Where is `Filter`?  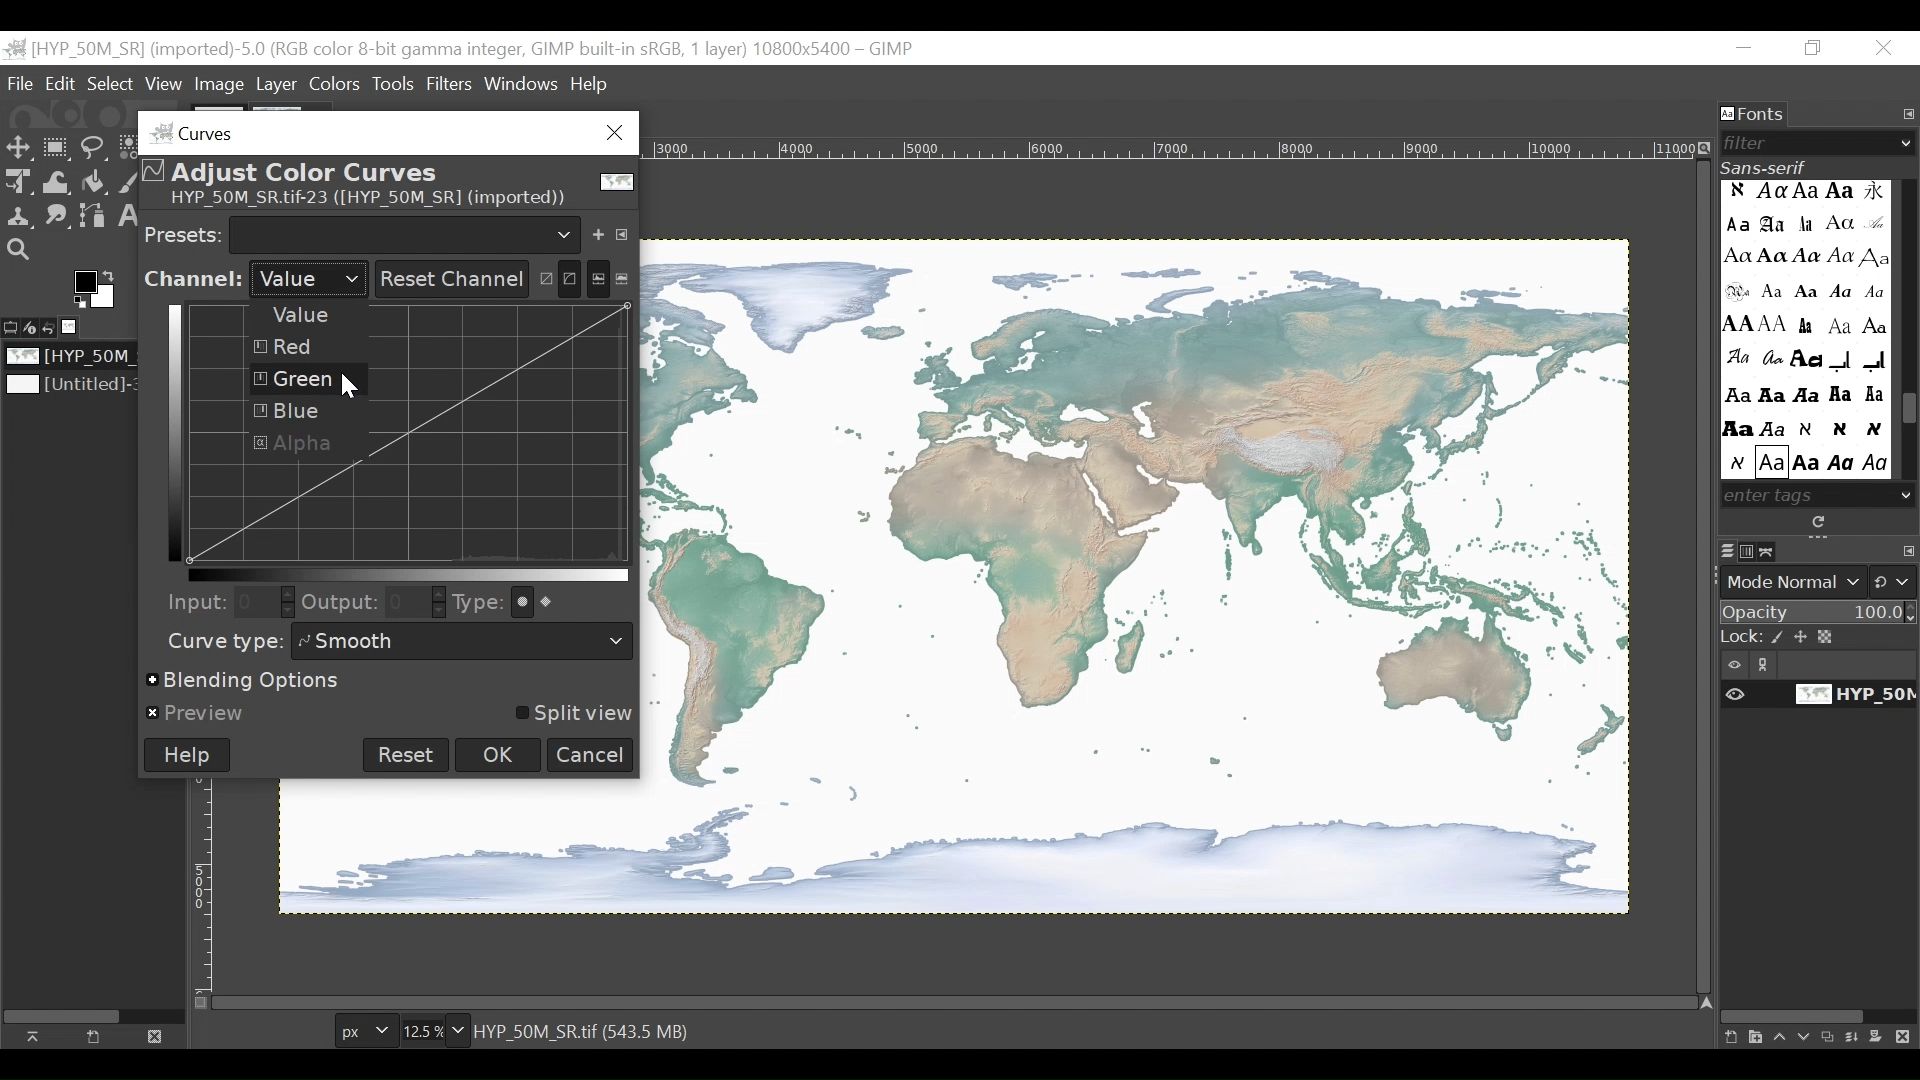 Filter is located at coordinates (1810, 143).